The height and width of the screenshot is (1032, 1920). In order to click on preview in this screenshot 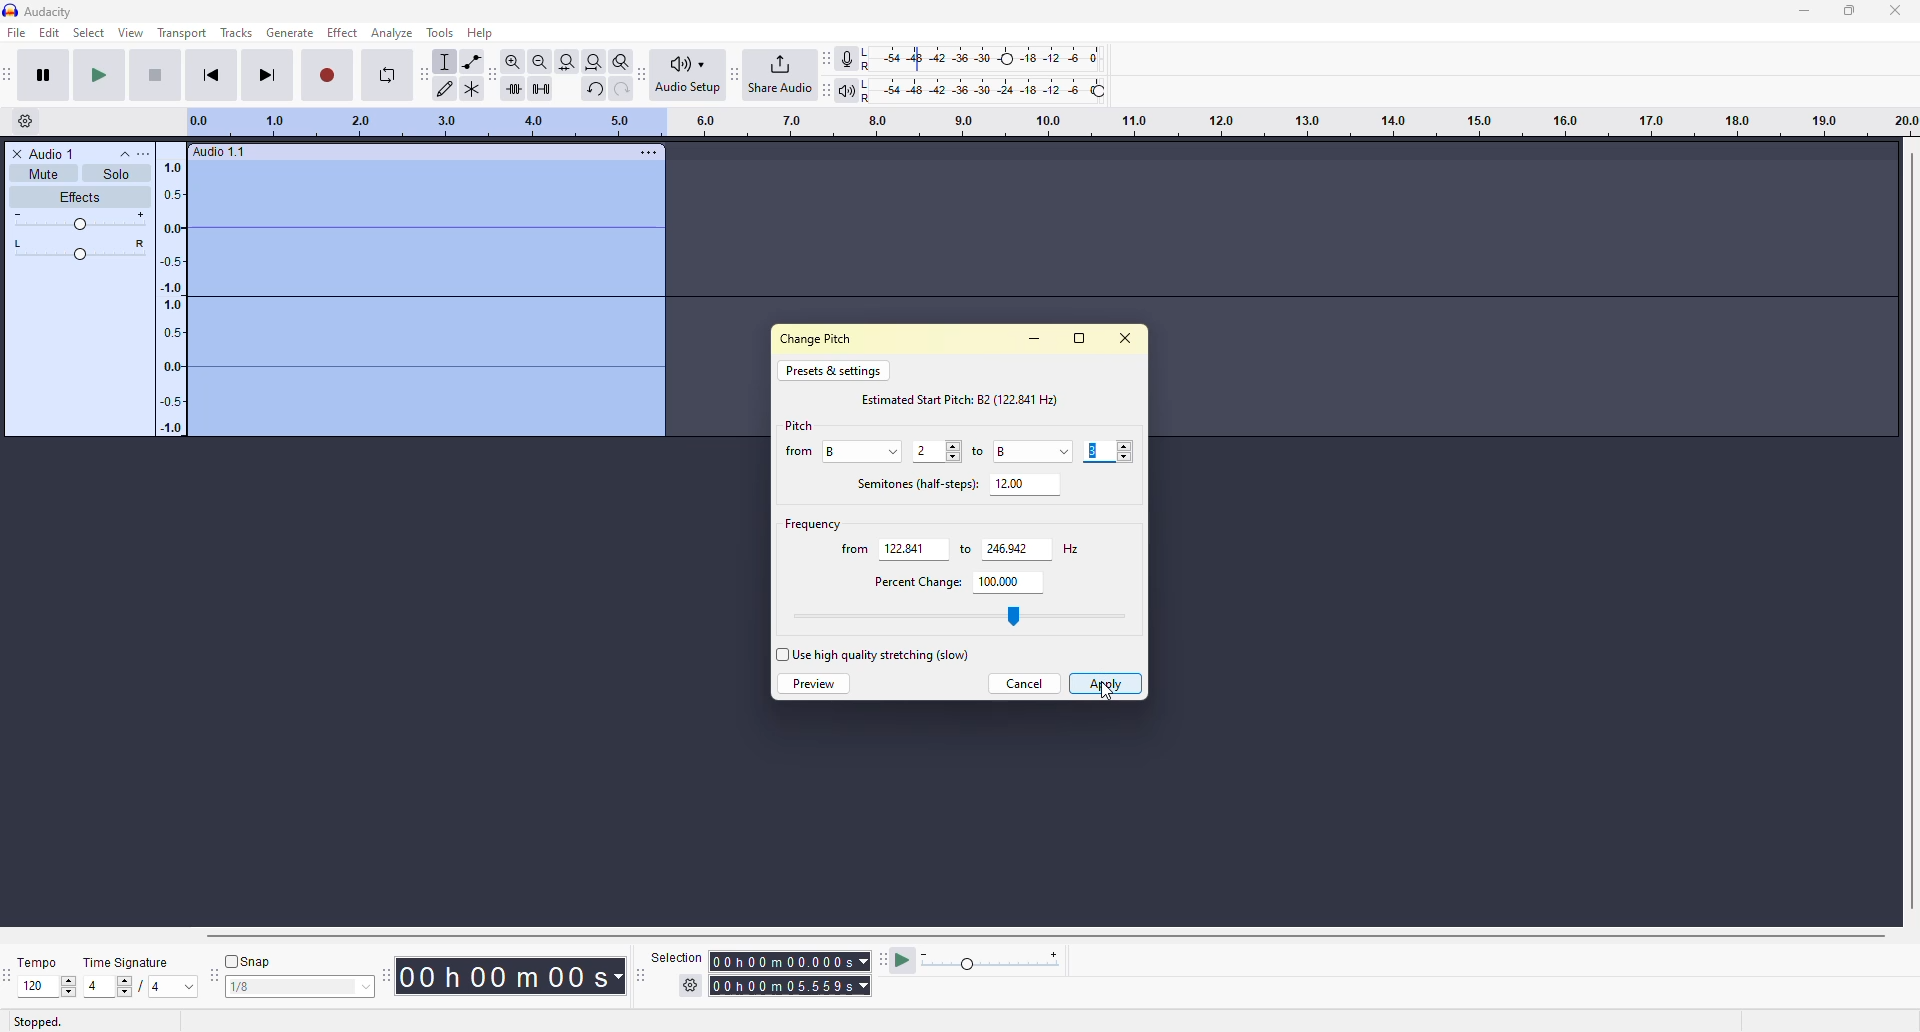, I will do `click(813, 684)`.